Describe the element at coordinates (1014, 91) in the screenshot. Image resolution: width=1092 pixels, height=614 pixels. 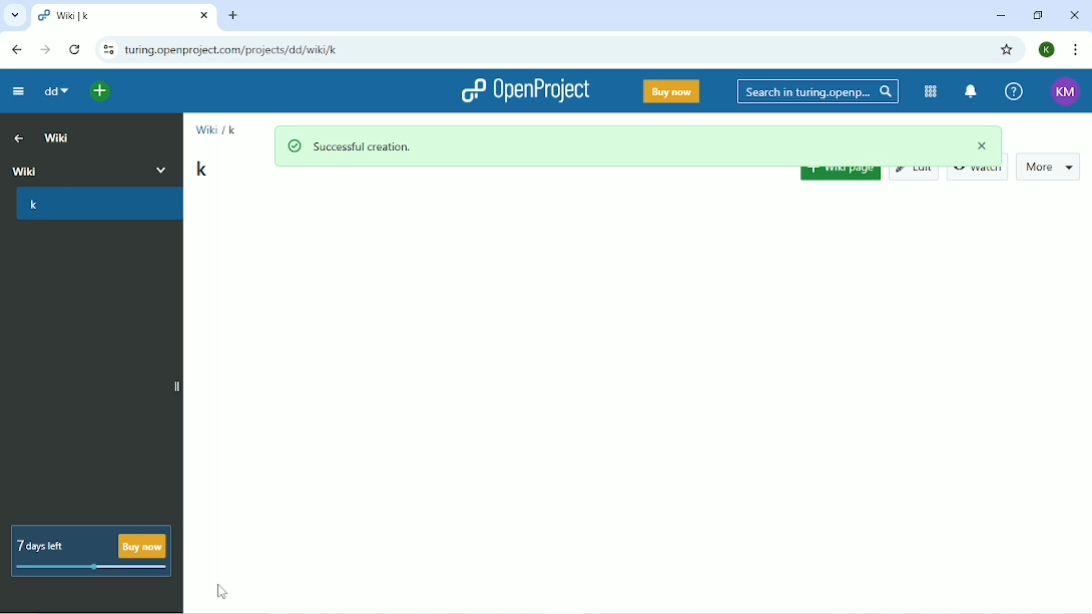
I see `Help` at that location.